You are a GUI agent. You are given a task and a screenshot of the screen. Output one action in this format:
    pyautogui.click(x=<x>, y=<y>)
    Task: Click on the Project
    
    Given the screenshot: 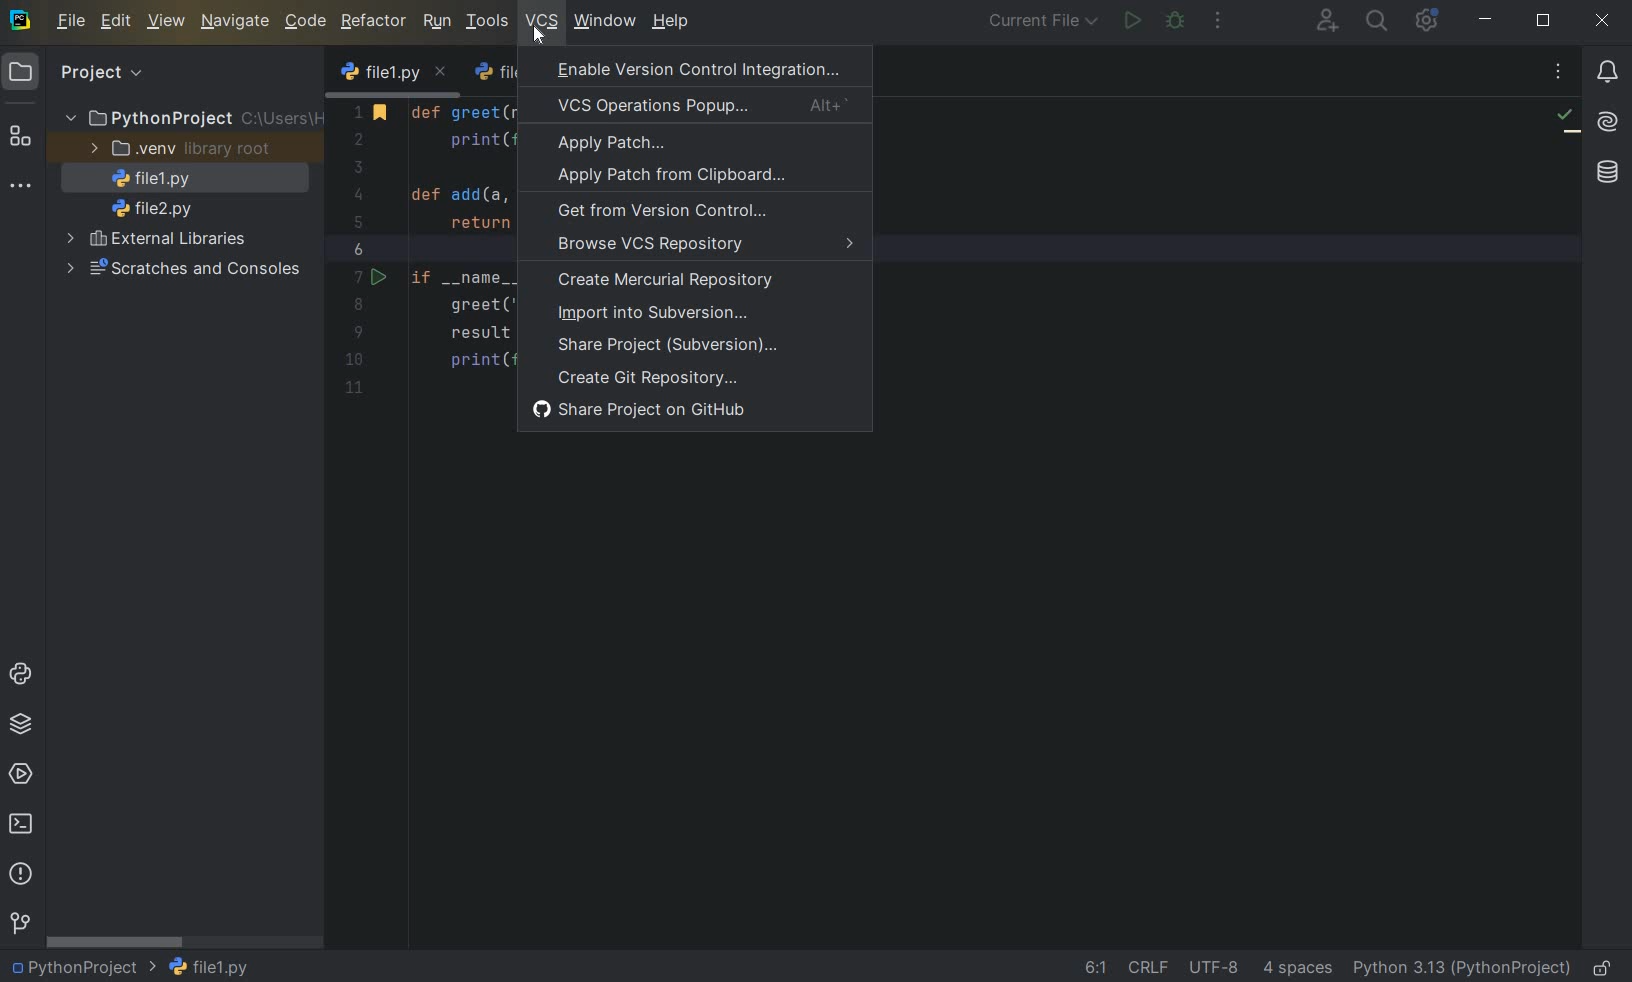 What is the action you would take?
    pyautogui.click(x=101, y=73)
    